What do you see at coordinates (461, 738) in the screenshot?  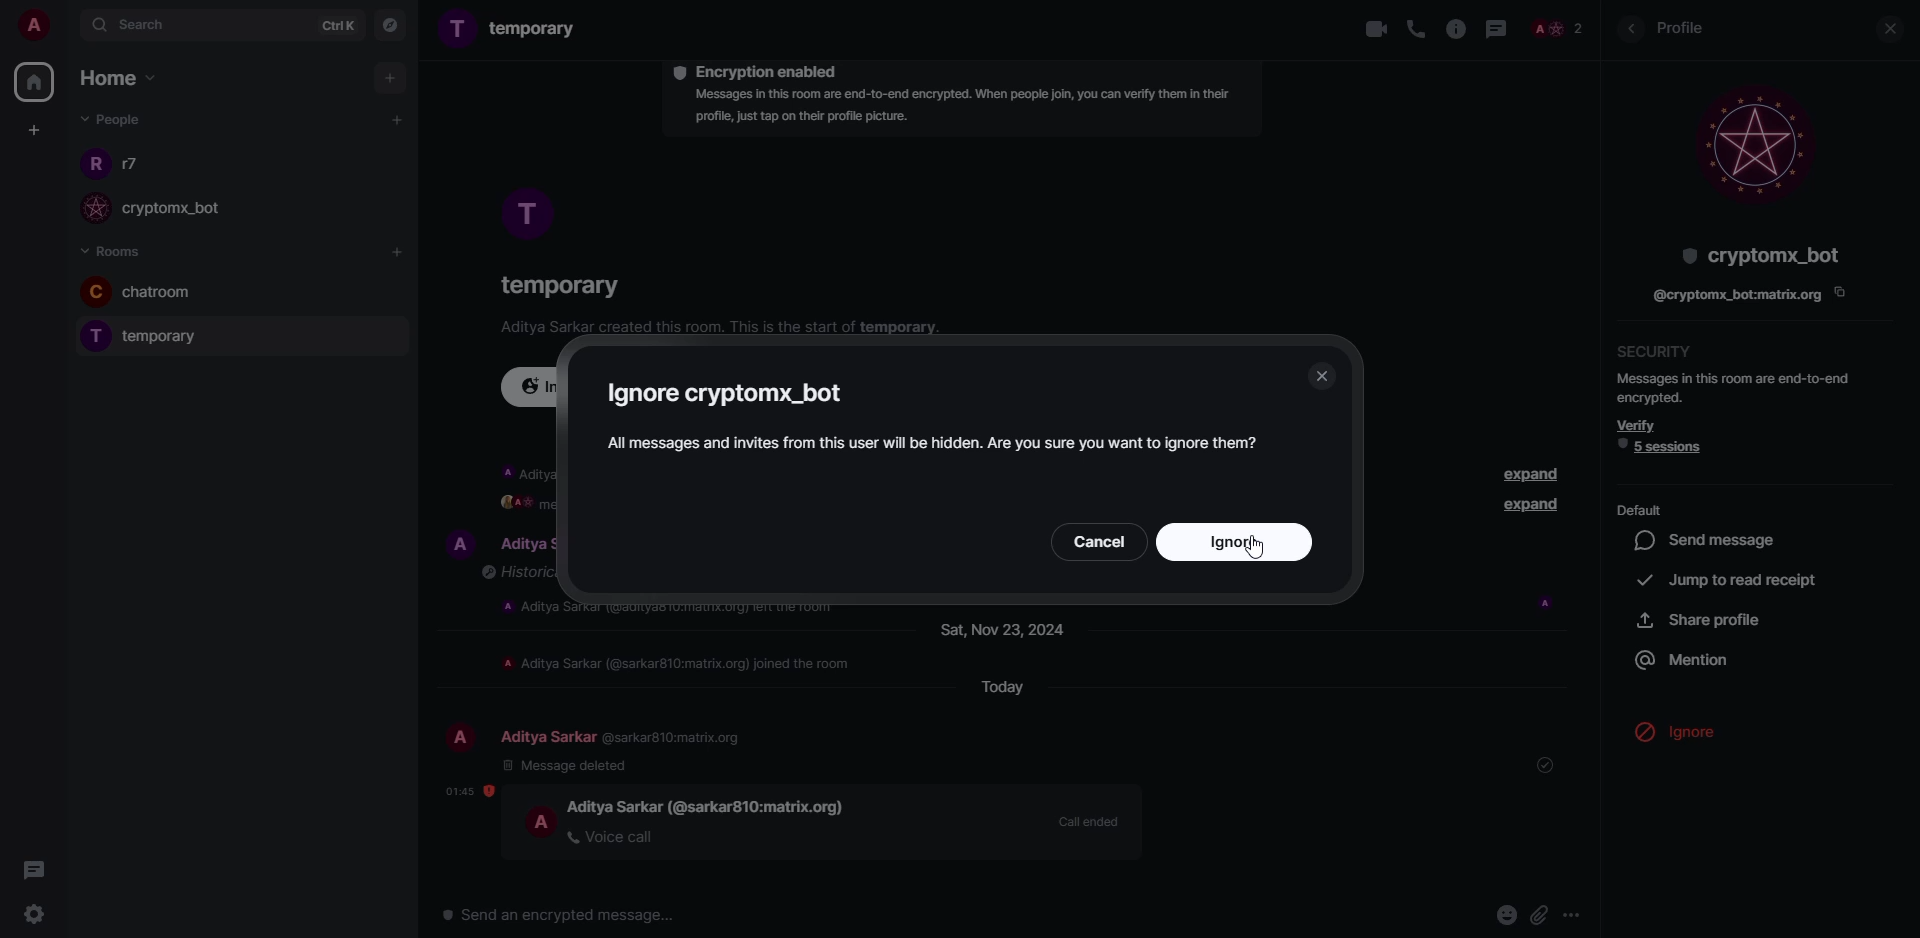 I see `profile` at bounding box center [461, 738].